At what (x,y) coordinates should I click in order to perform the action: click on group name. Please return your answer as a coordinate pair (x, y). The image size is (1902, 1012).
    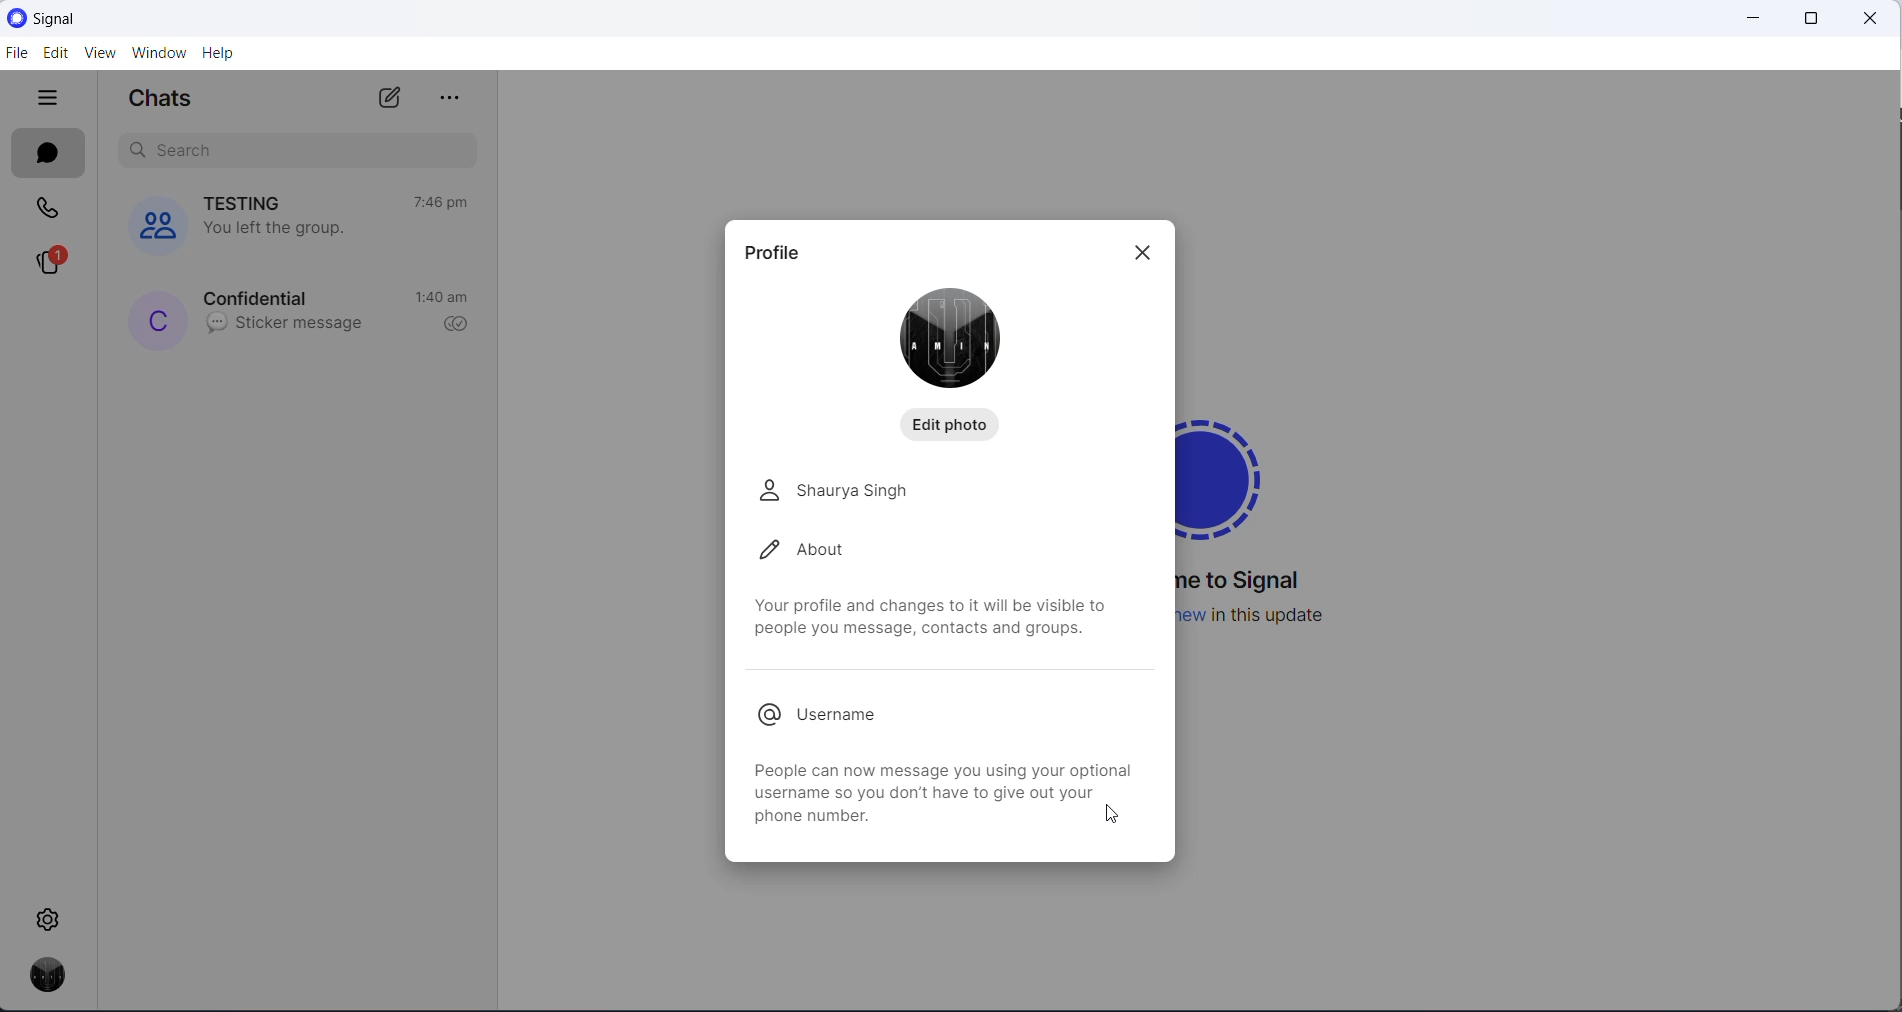
    Looking at the image, I should click on (250, 203).